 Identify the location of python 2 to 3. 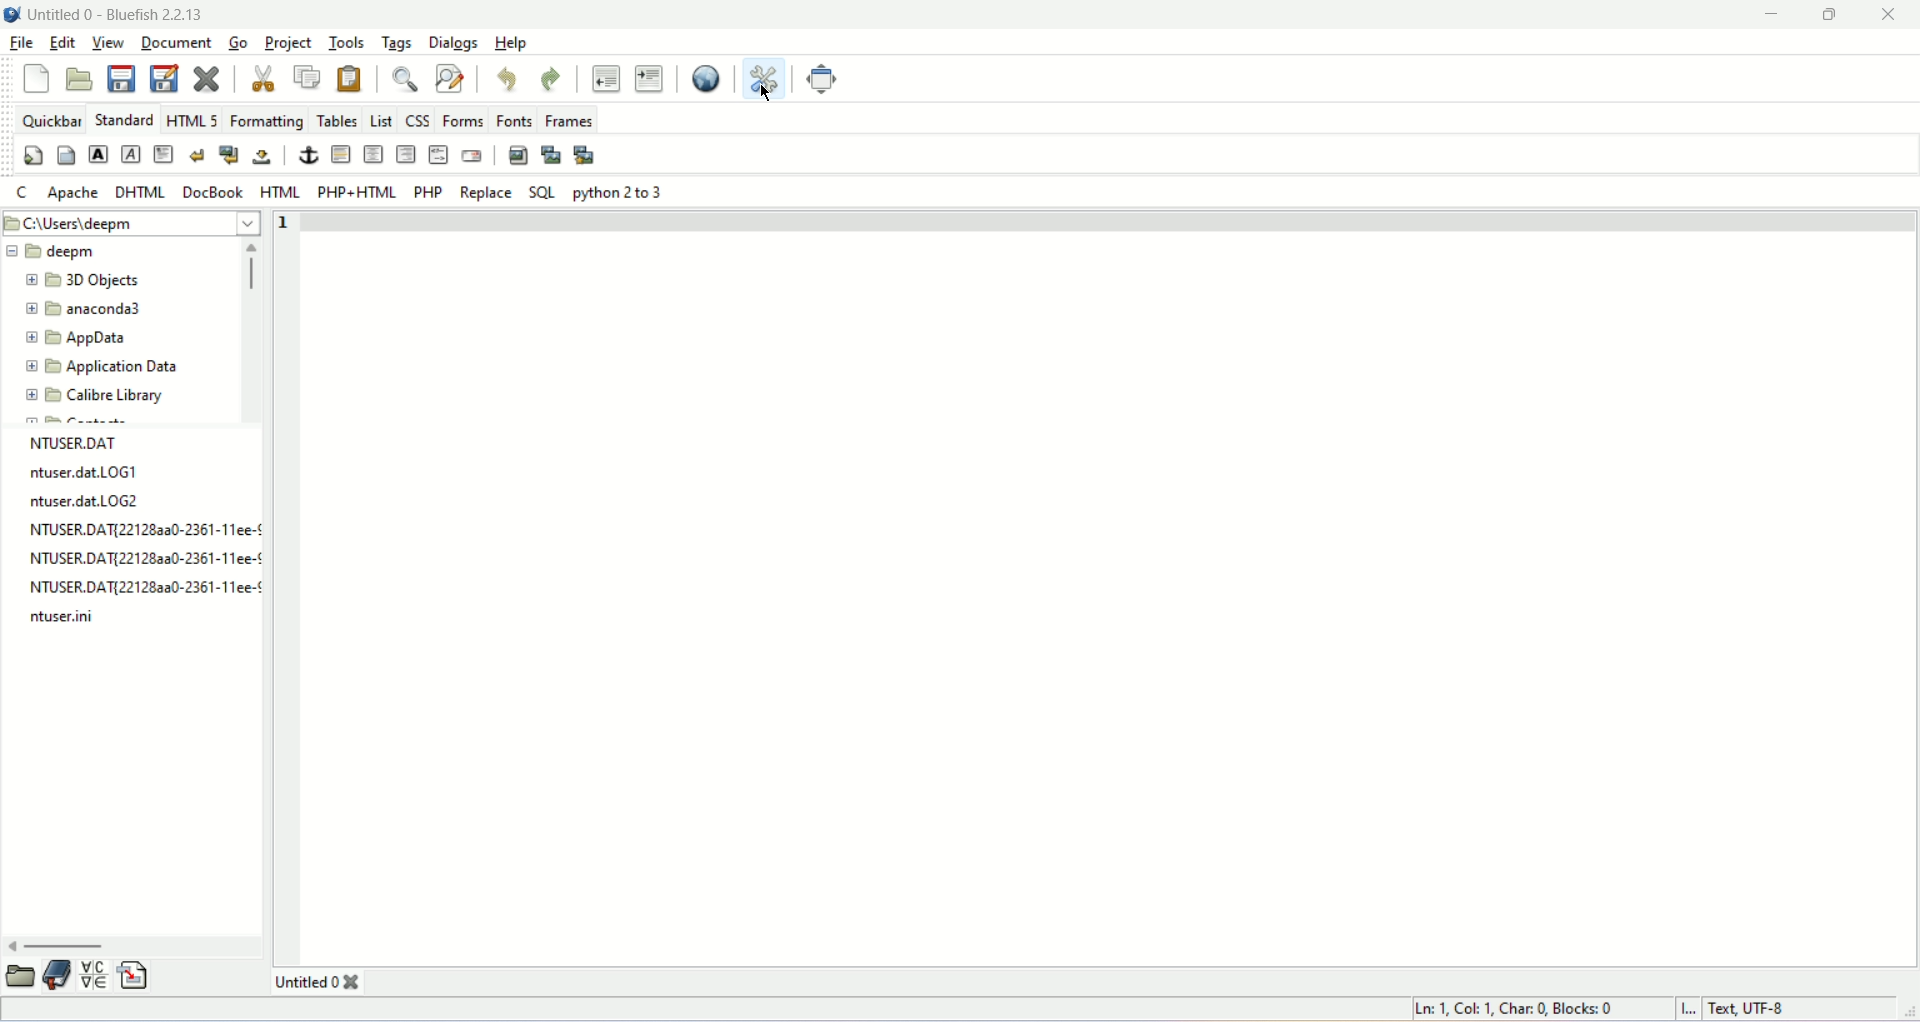
(624, 194).